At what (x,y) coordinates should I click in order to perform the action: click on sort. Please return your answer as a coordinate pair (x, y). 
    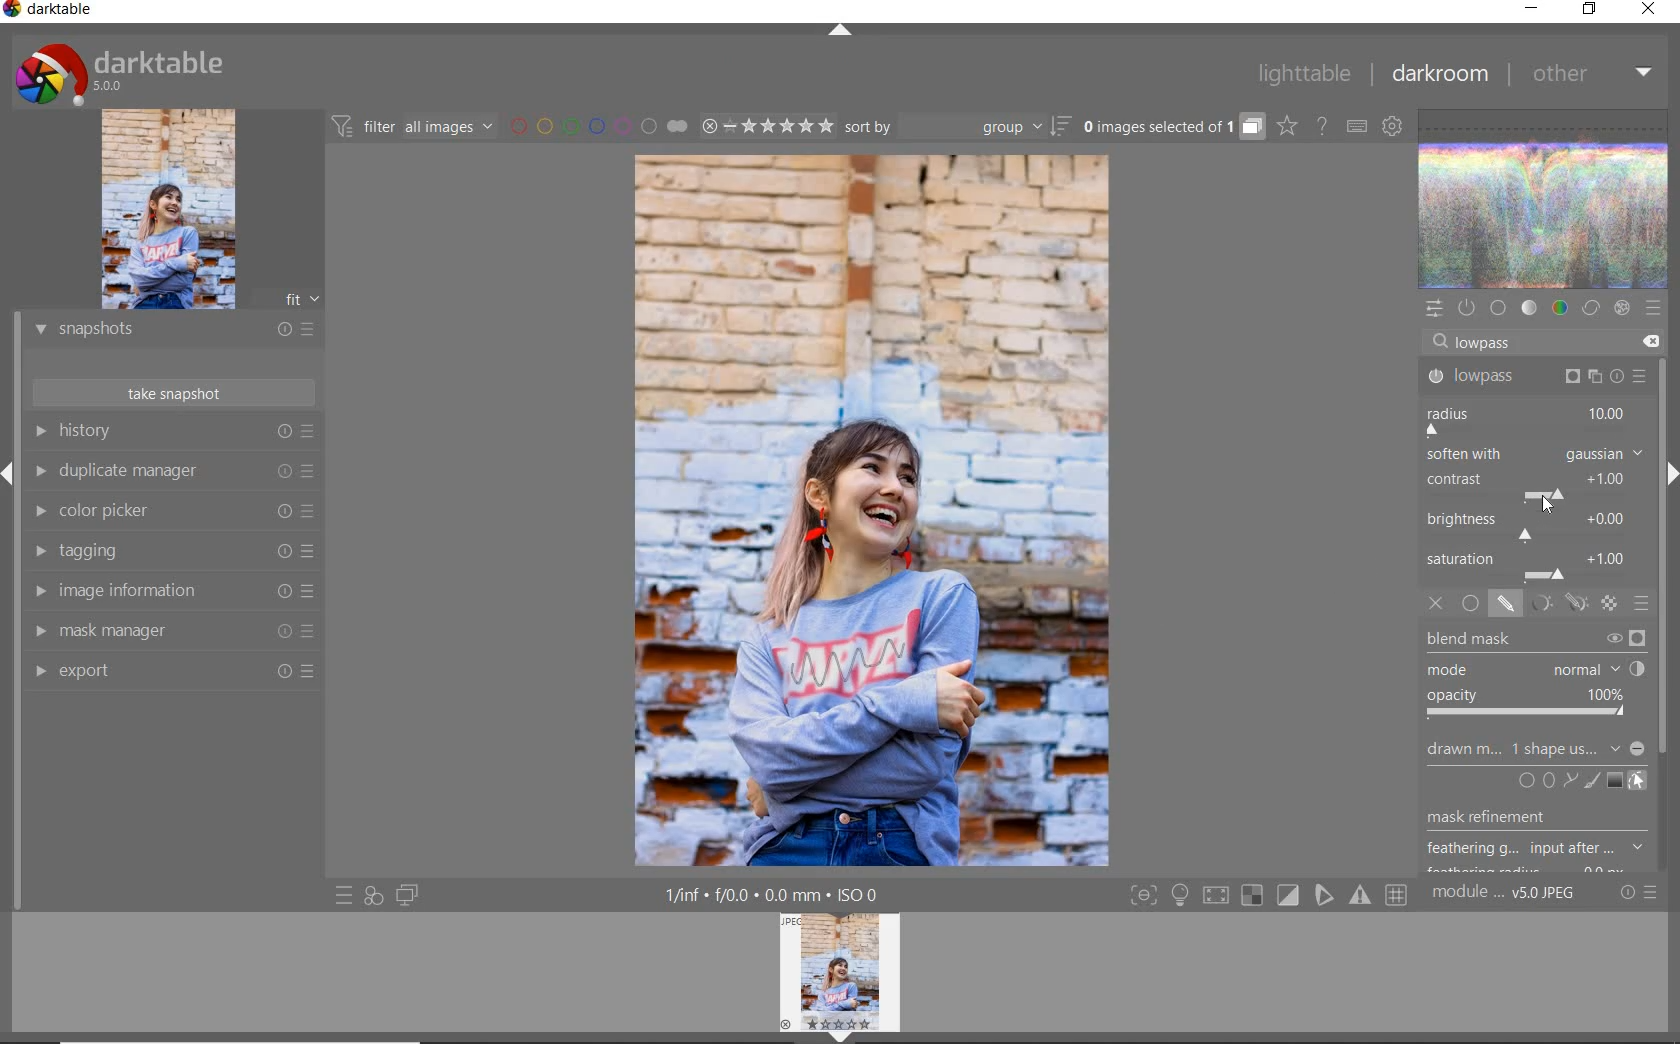
    Looking at the image, I should click on (958, 129).